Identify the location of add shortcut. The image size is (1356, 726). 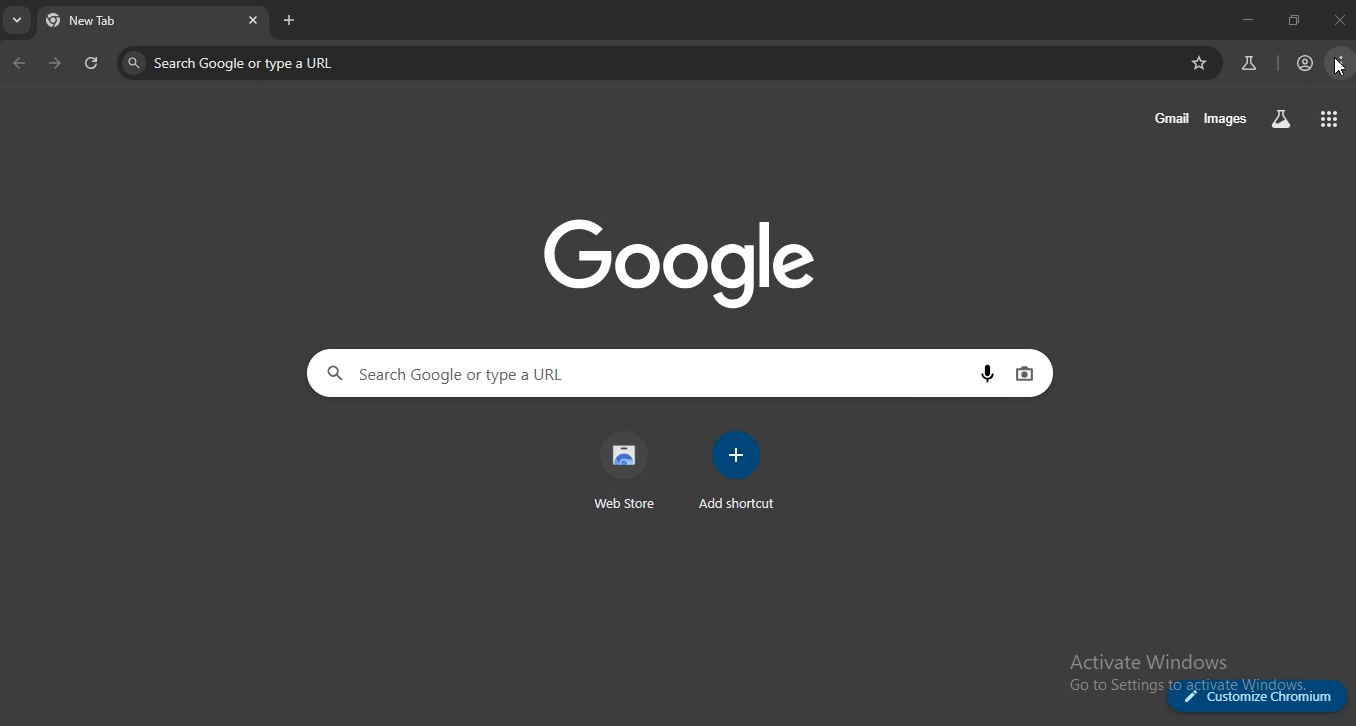
(740, 471).